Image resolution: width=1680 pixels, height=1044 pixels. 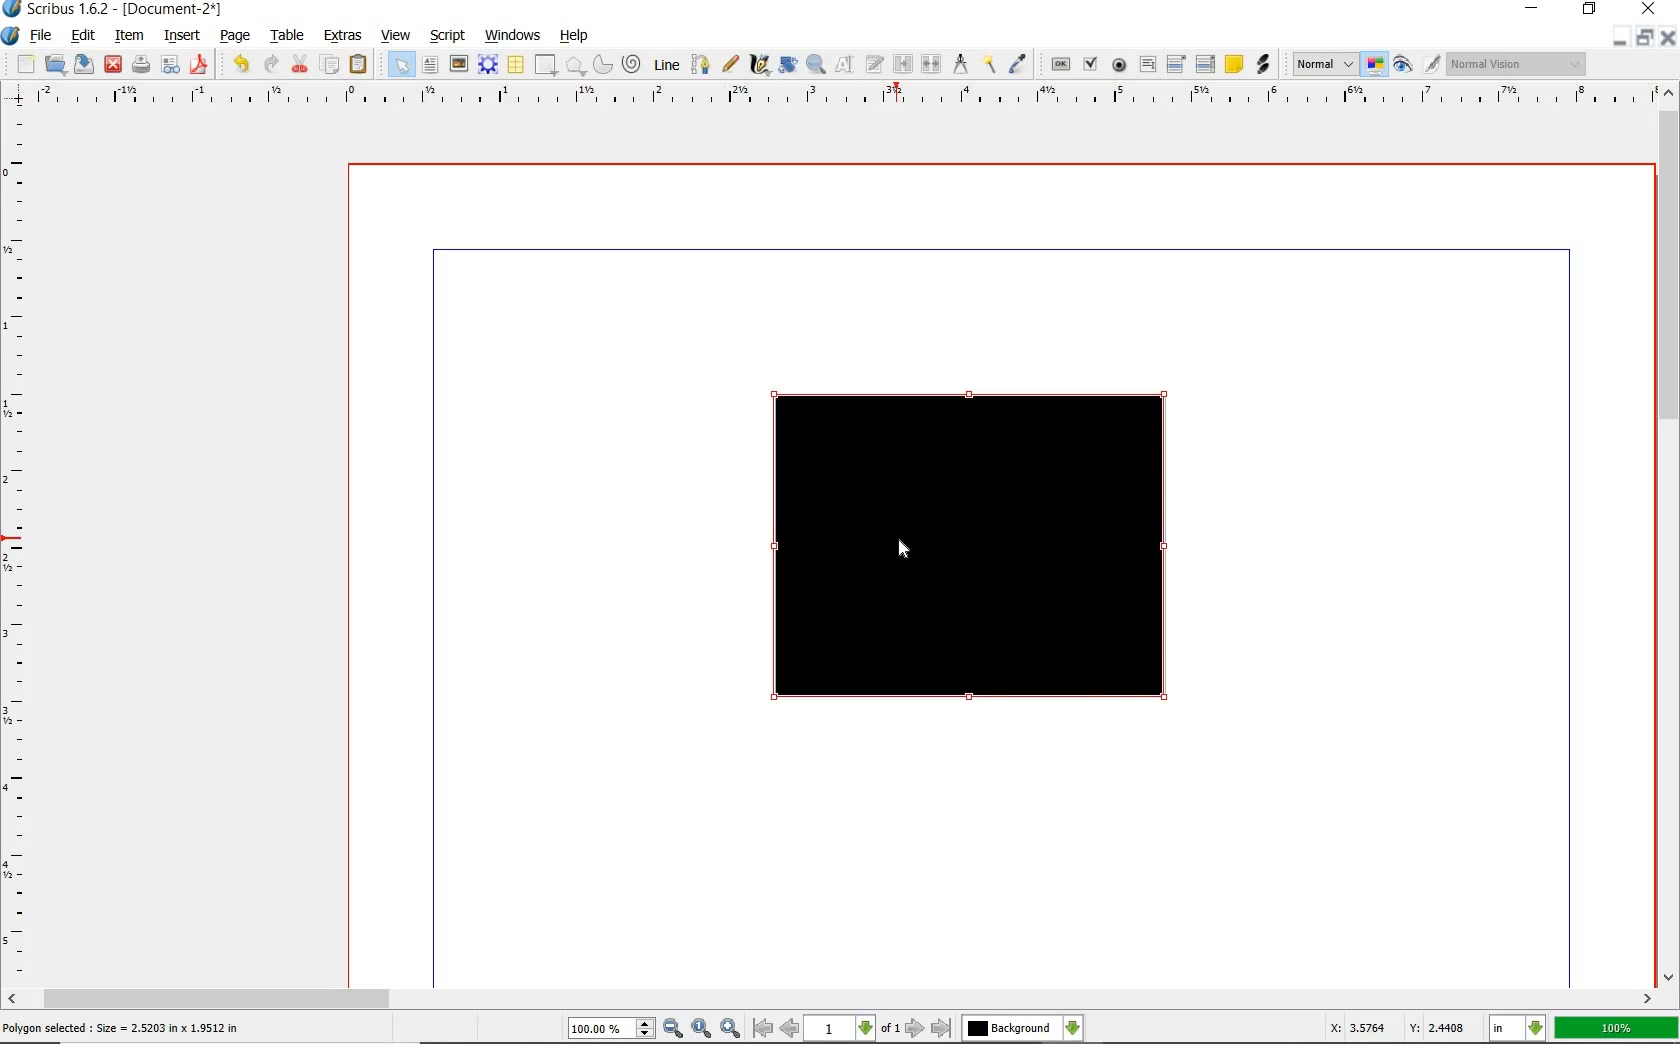 What do you see at coordinates (1090, 65) in the screenshot?
I see `pdf check box` at bounding box center [1090, 65].